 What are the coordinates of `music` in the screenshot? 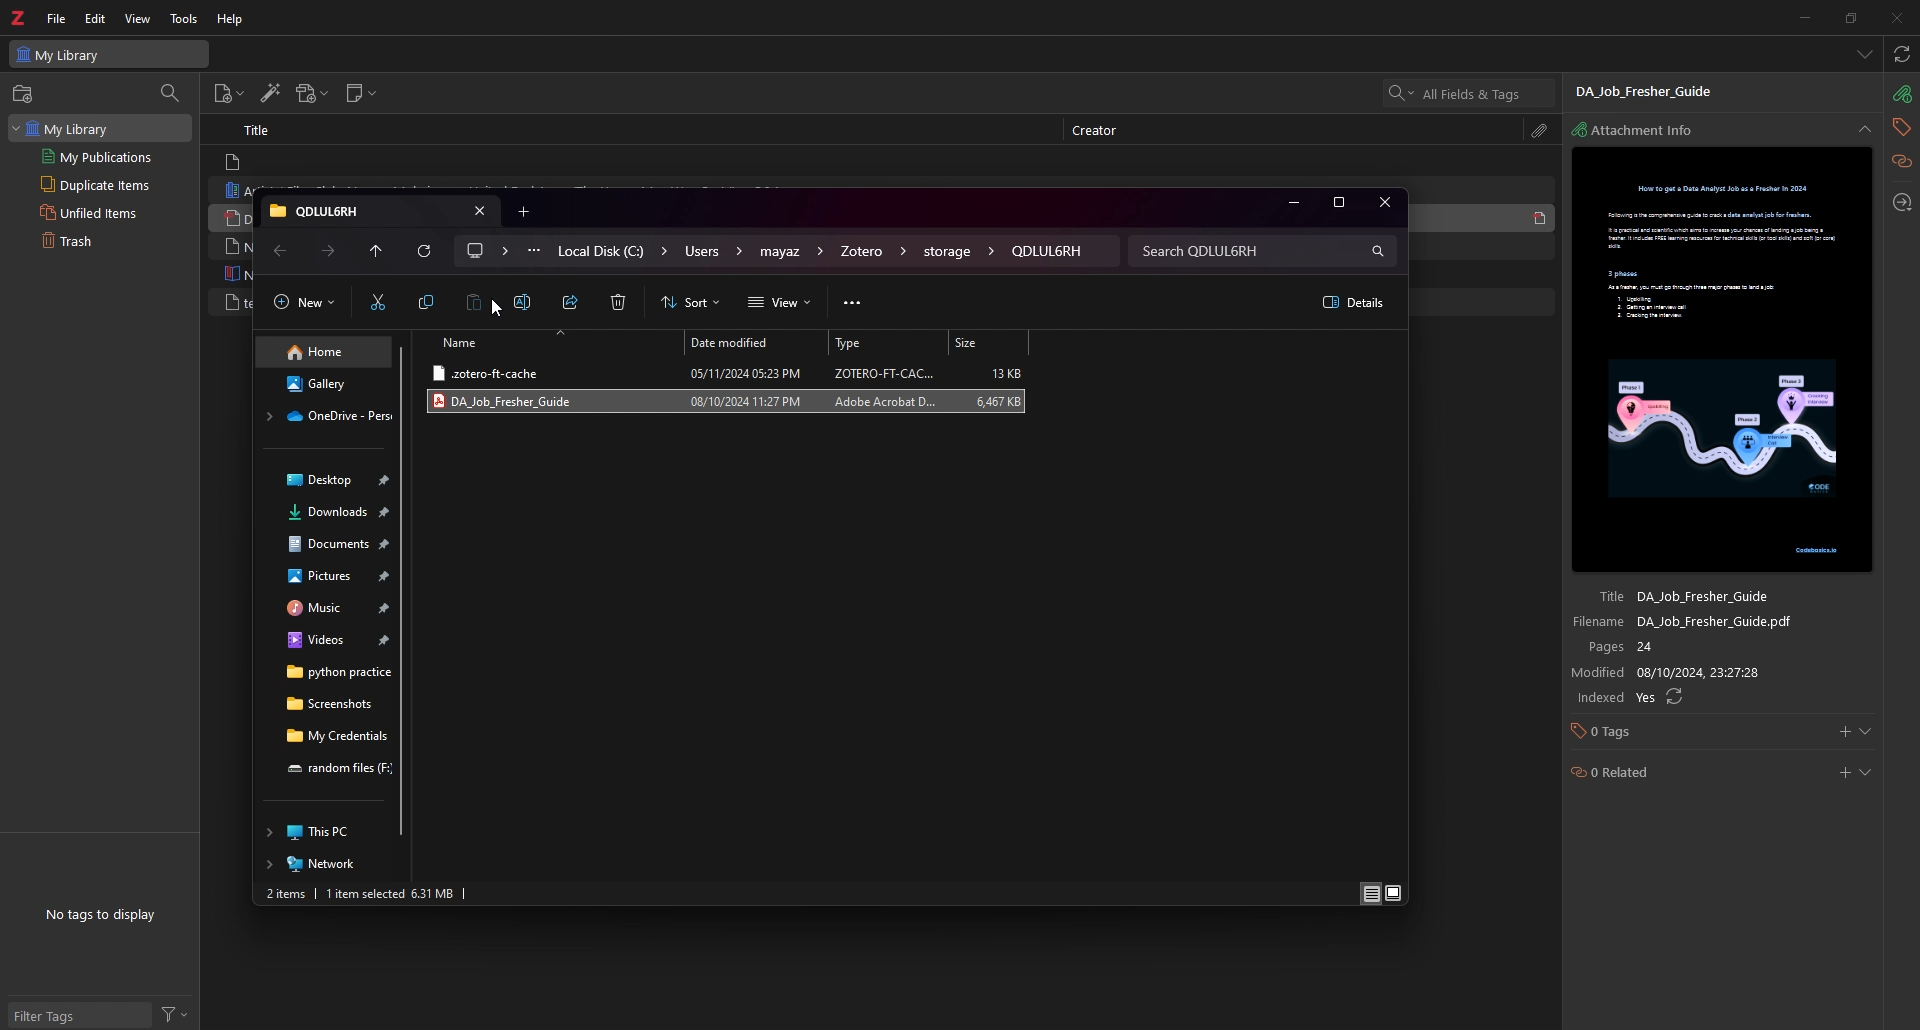 It's located at (331, 606).